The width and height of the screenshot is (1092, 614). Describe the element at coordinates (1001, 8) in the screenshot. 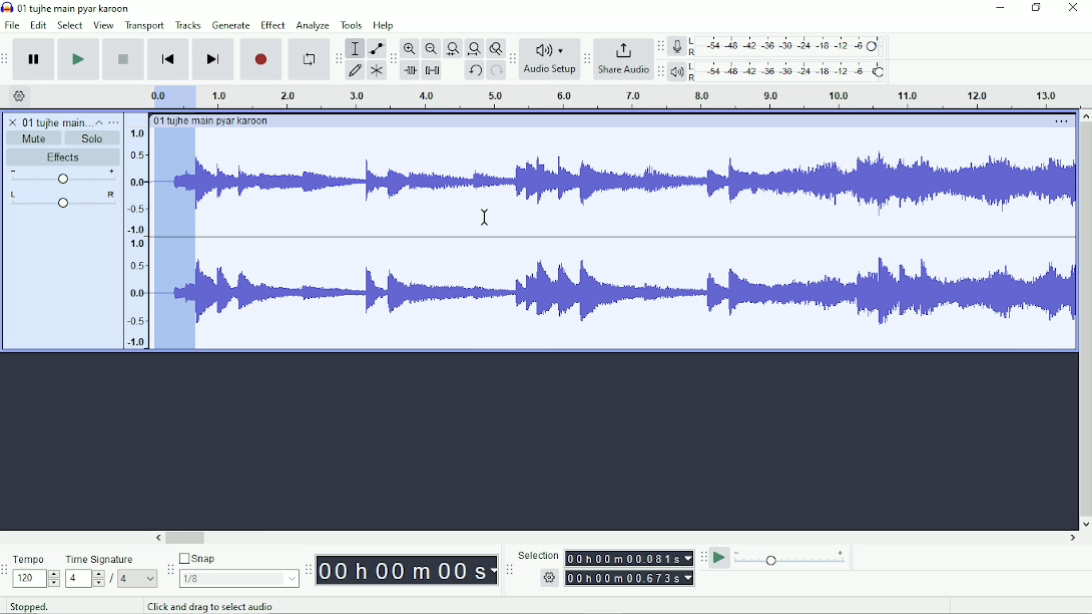

I see `Minimize` at that location.